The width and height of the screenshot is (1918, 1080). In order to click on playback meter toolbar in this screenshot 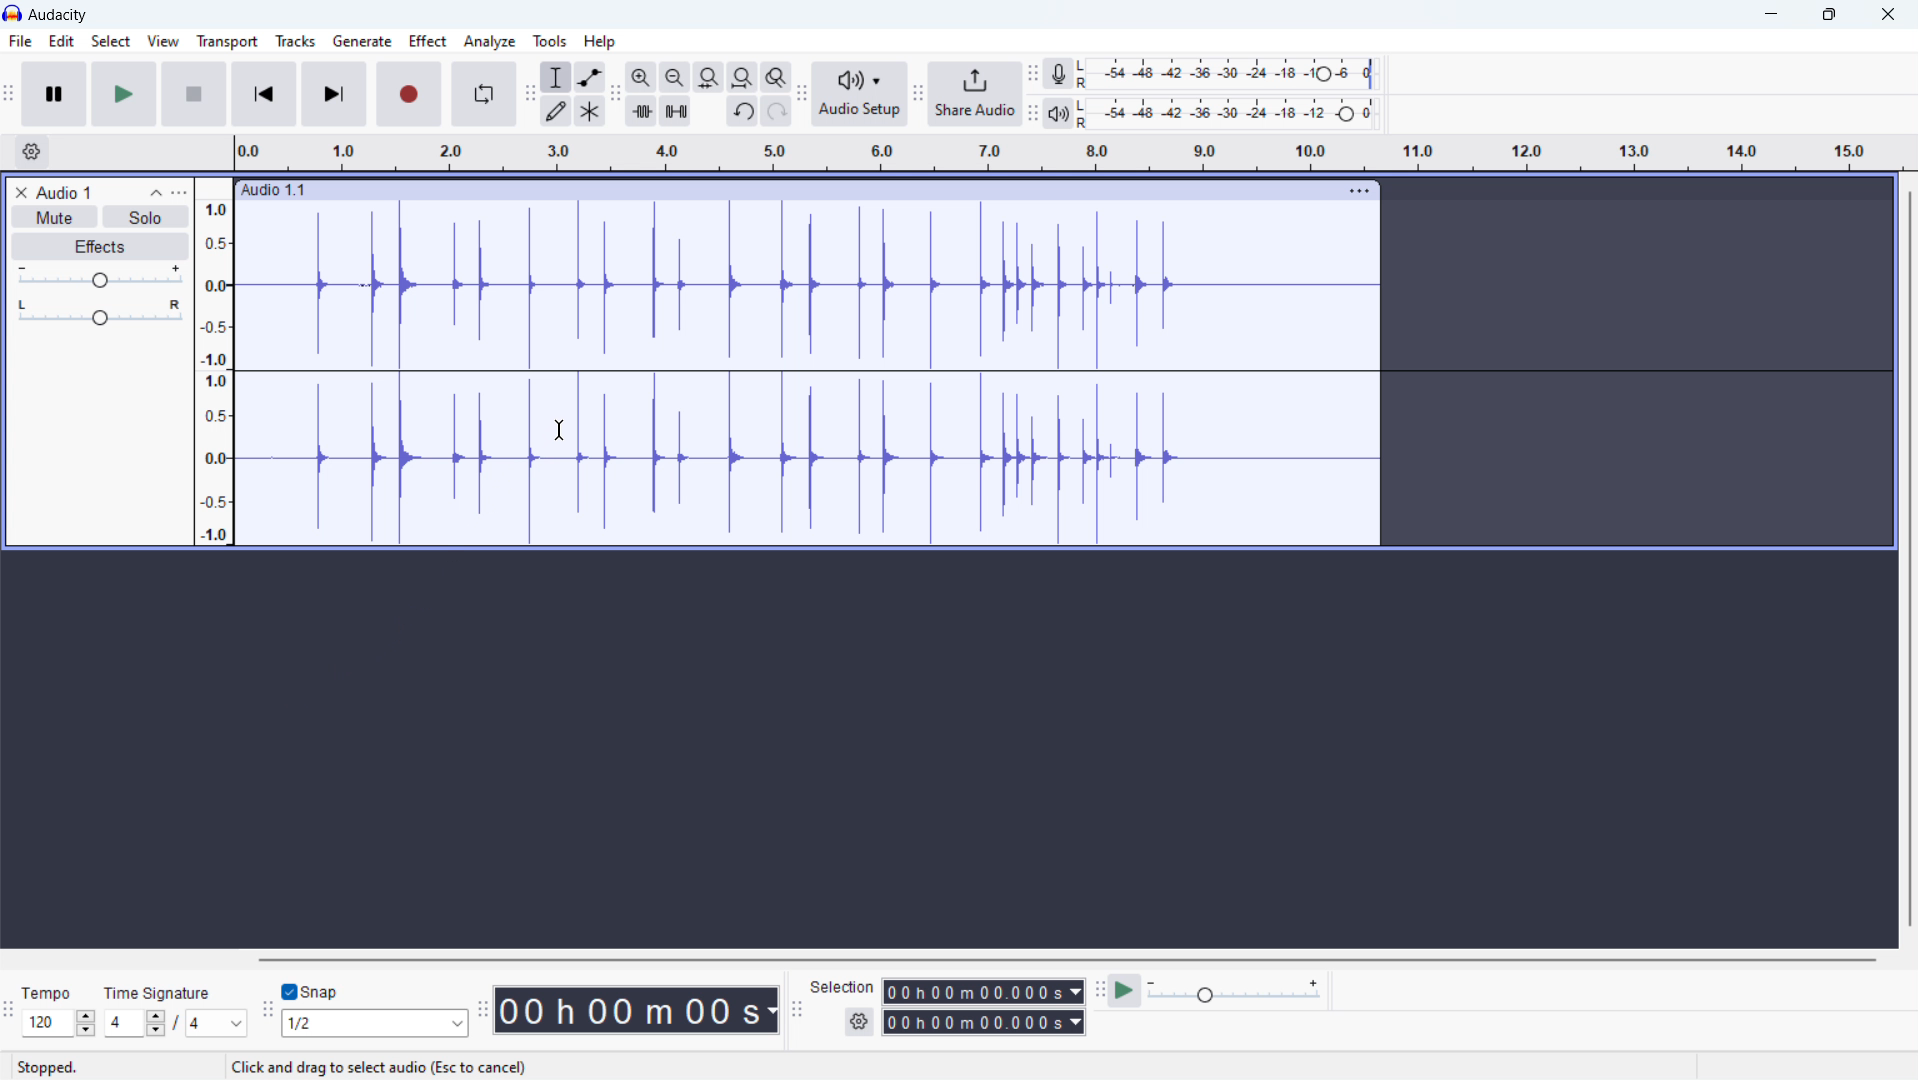, I will do `click(1033, 114)`.